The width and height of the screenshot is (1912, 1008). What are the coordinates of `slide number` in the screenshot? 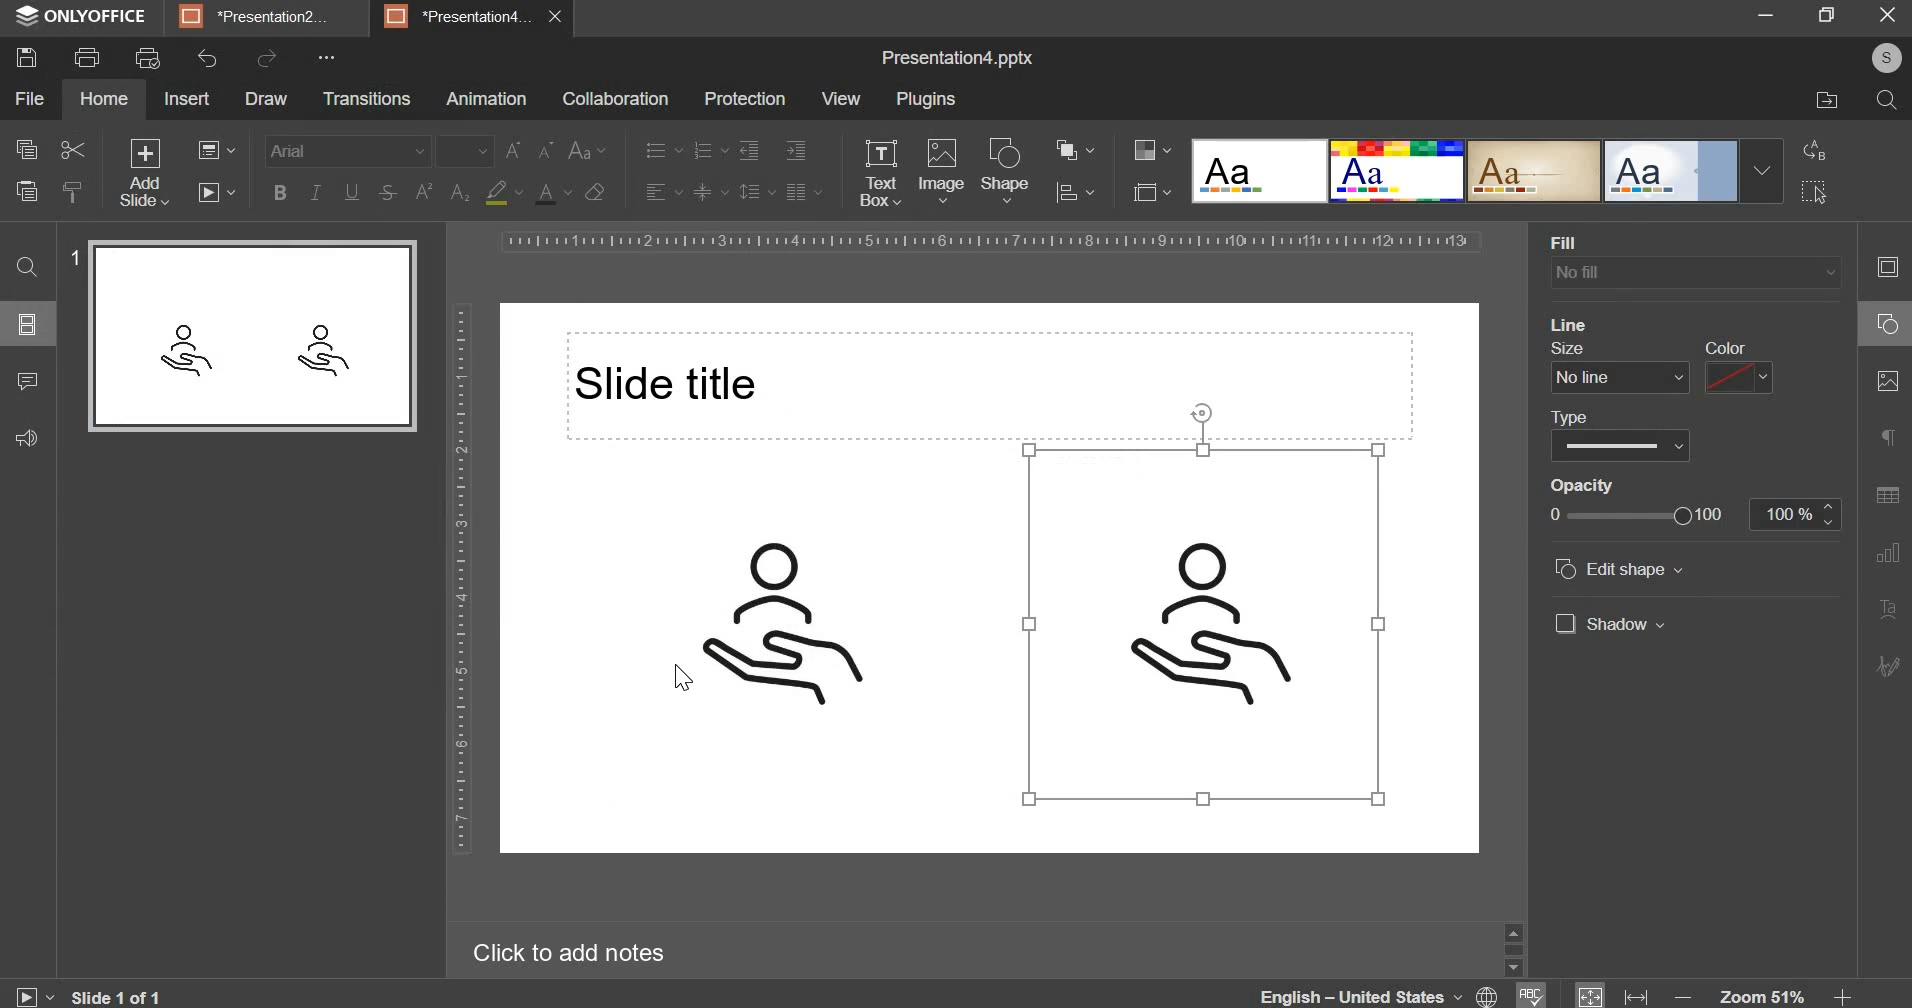 It's located at (71, 256).